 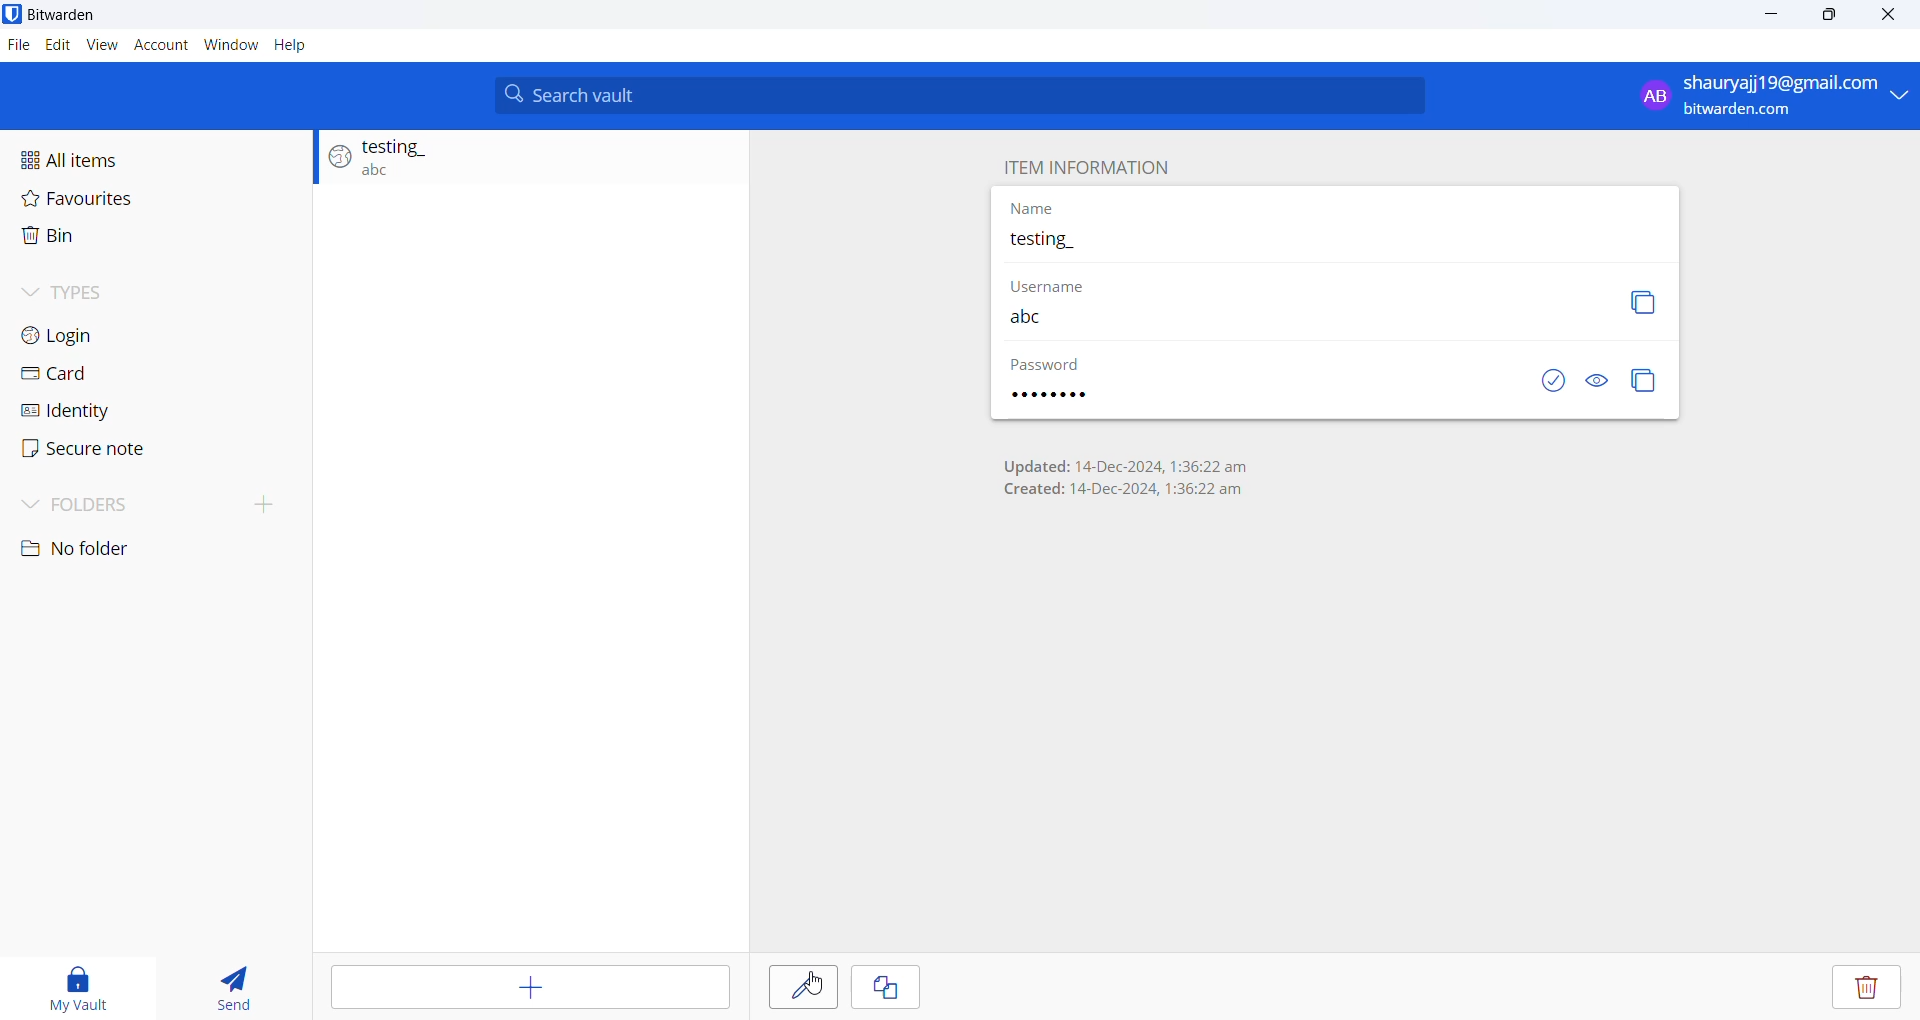 I want to click on Close, so click(x=1895, y=18).